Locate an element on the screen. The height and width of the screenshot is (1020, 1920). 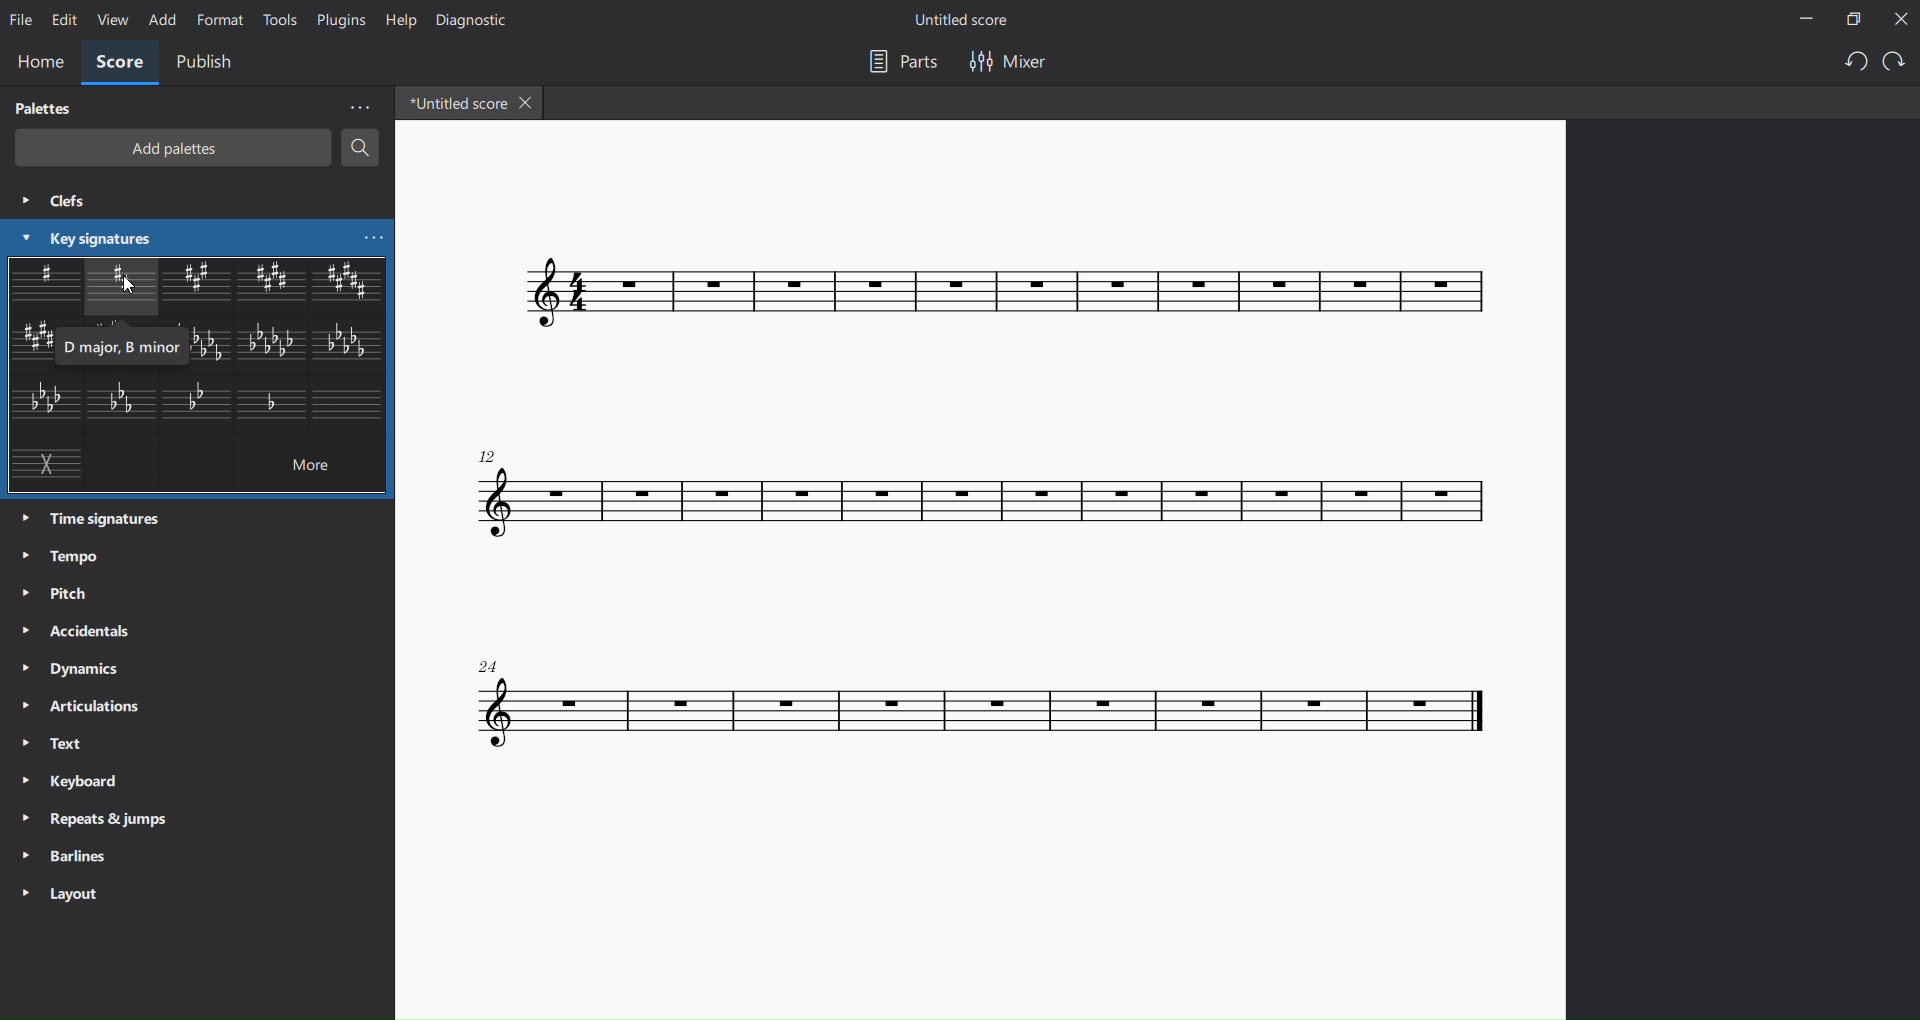
other key signatures is located at coordinates (299, 347).